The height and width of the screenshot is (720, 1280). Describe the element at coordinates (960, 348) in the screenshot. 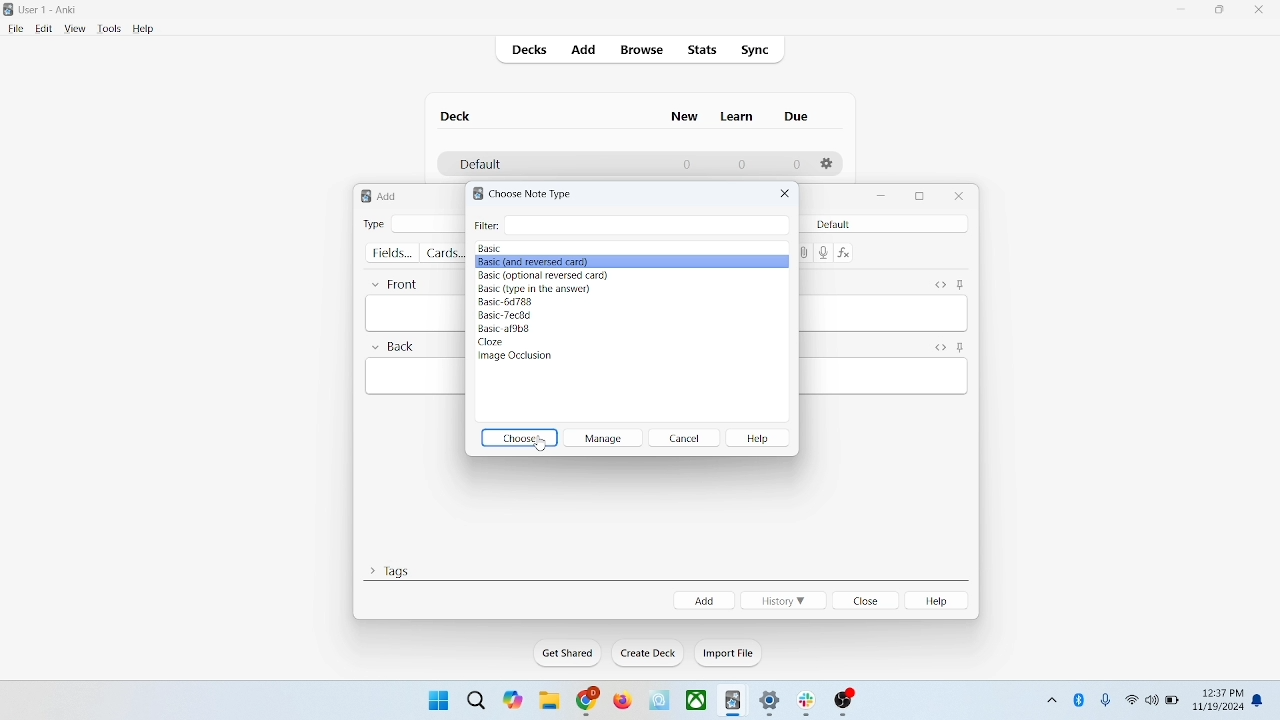

I see `sticky` at that location.